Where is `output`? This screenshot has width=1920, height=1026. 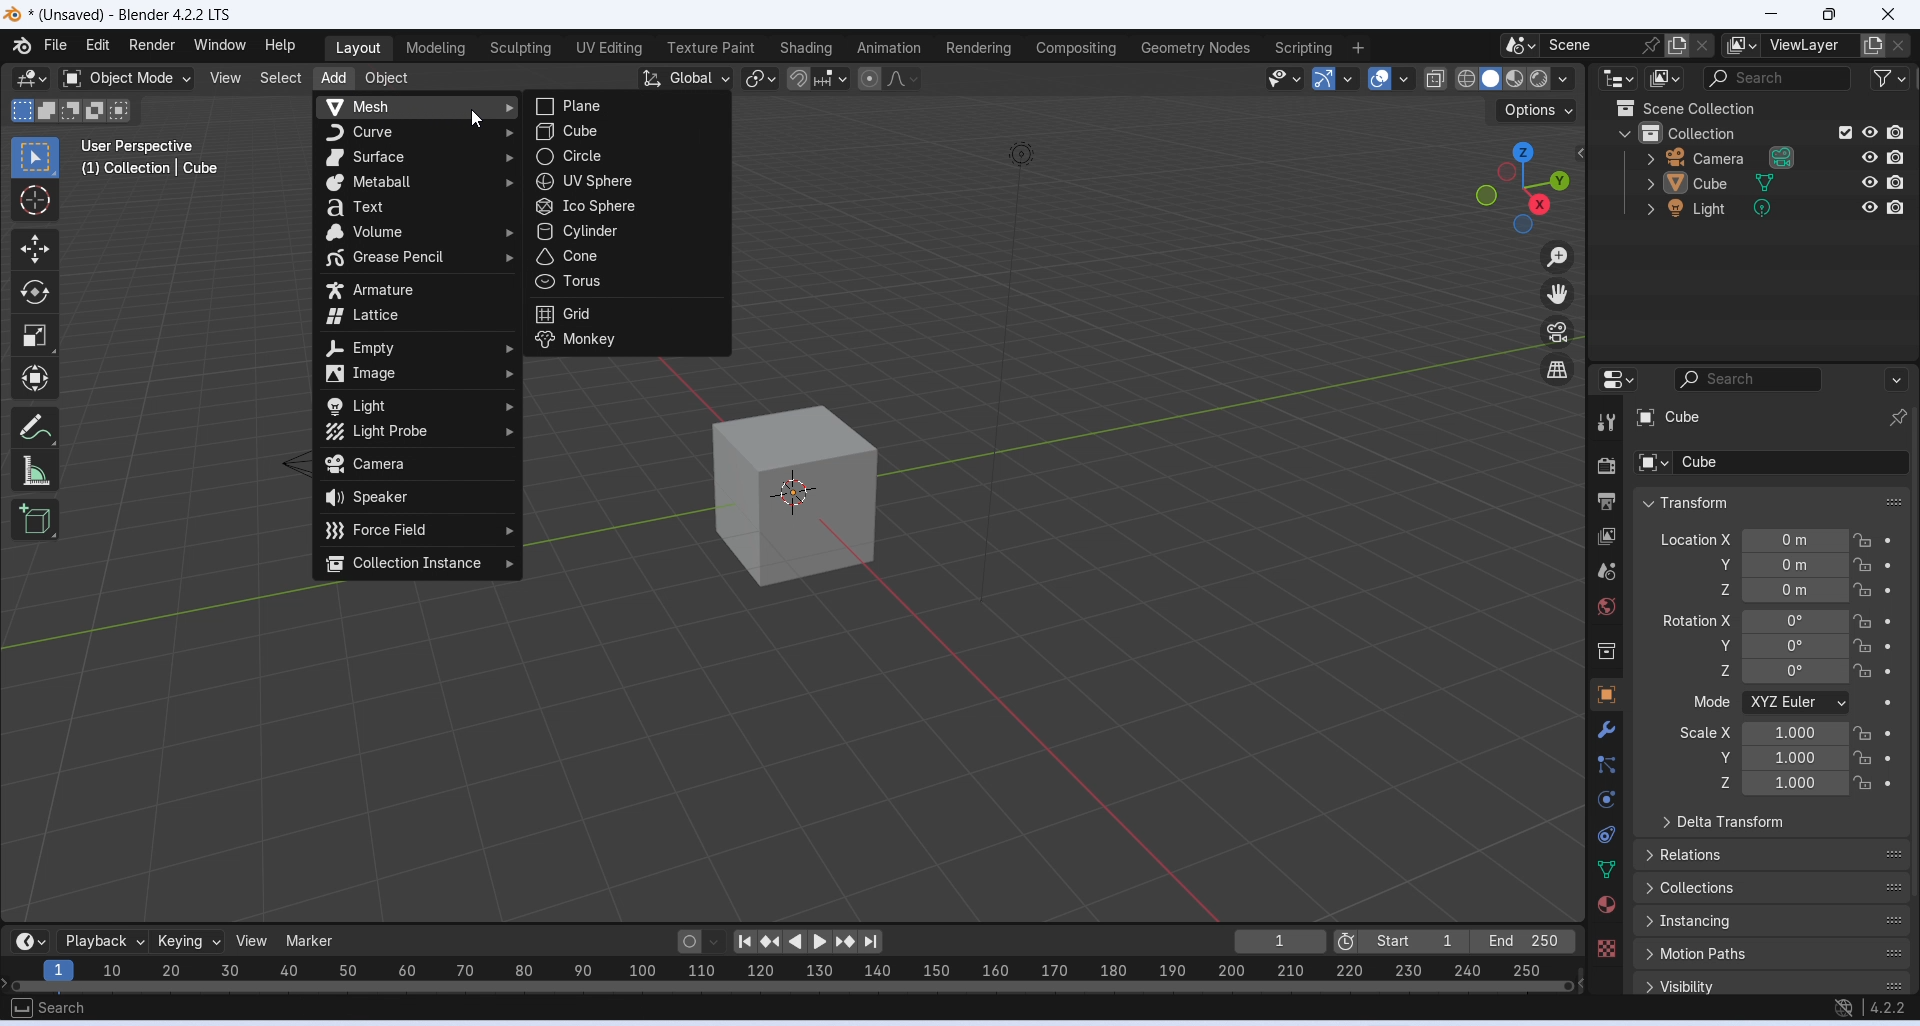 output is located at coordinates (1606, 501).